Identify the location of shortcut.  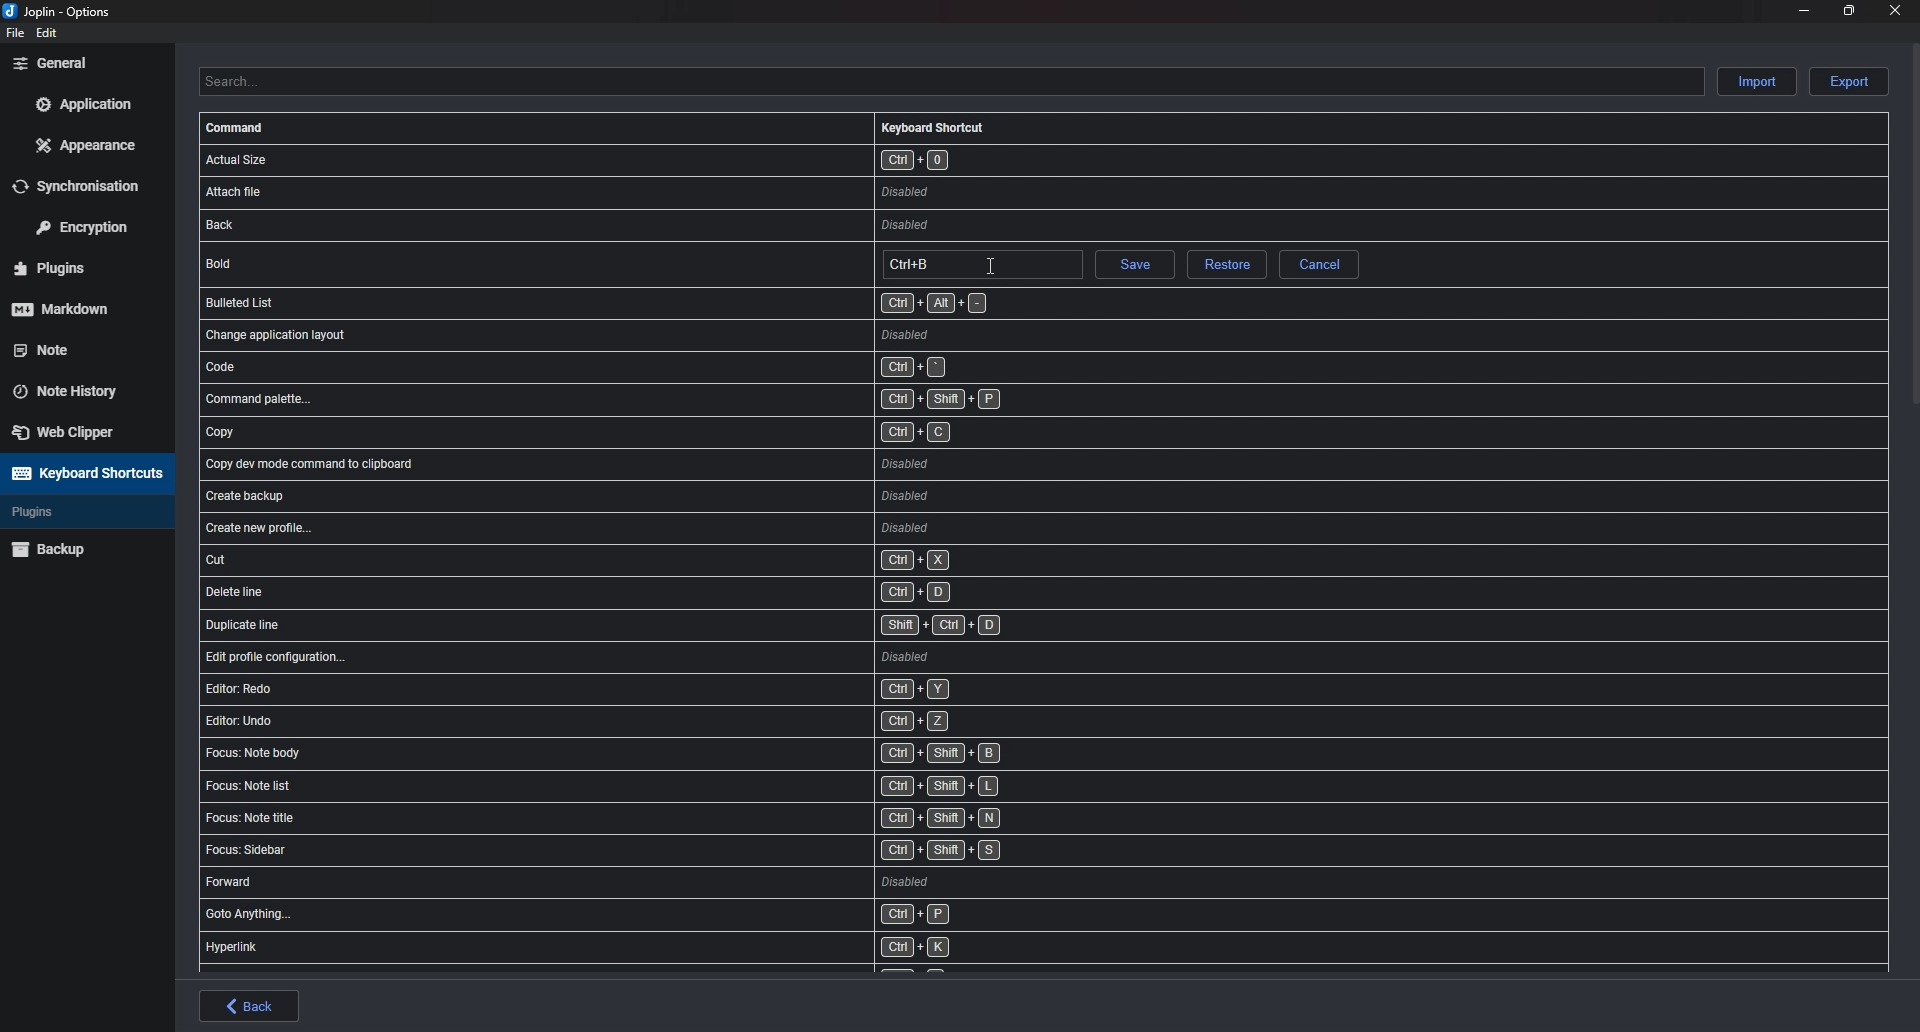
(676, 159).